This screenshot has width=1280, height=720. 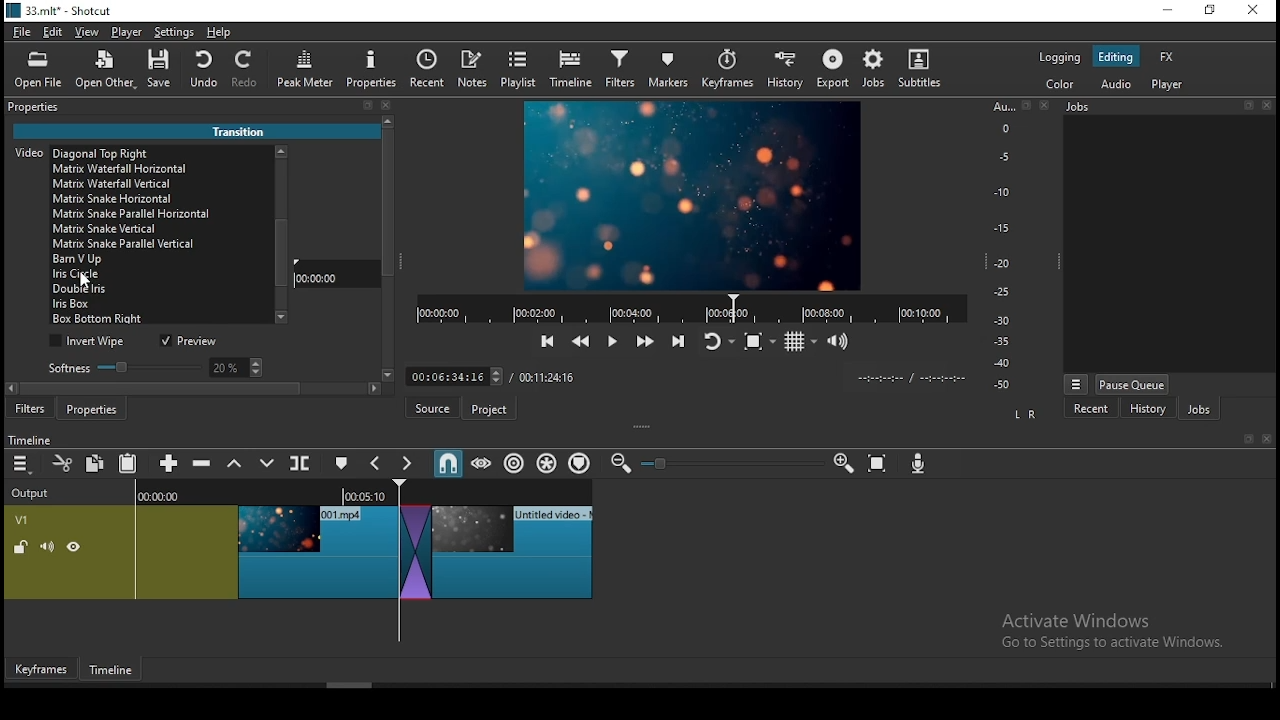 What do you see at coordinates (1269, 105) in the screenshot?
I see `` at bounding box center [1269, 105].